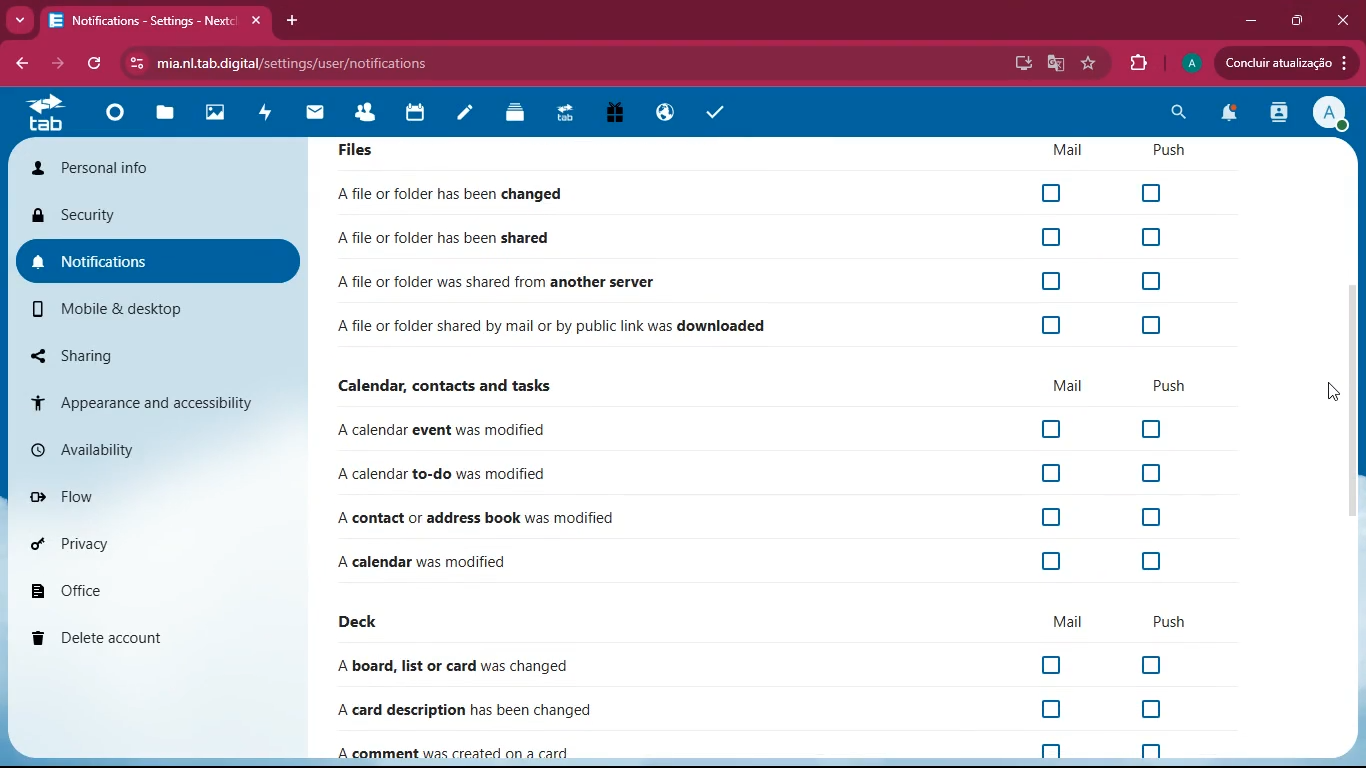 This screenshot has height=768, width=1366. What do you see at coordinates (1324, 393) in the screenshot?
I see `cursor` at bounding box center [1324, 393].